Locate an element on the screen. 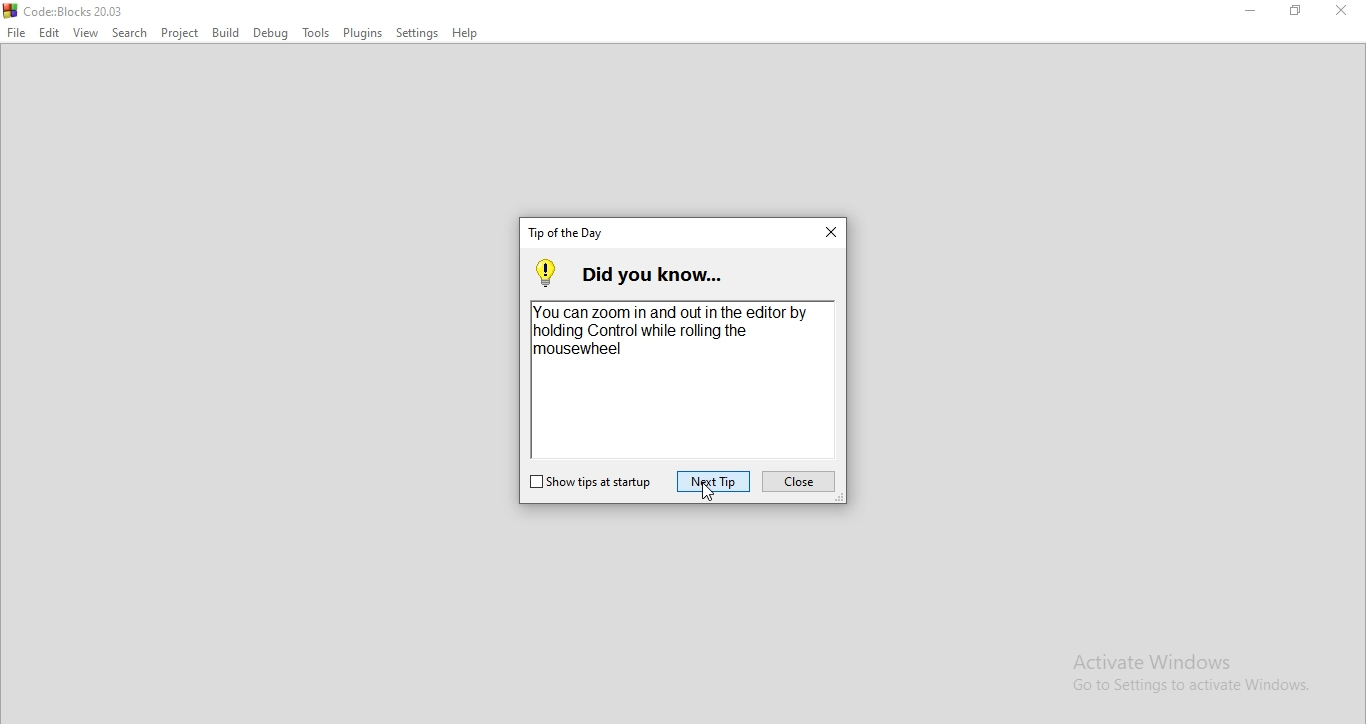 The width and height of the screenshot is (1366, 724). You can zoom in and out in the editor by holding Control while roling the mousewheel is located at coordinates (675, 331).